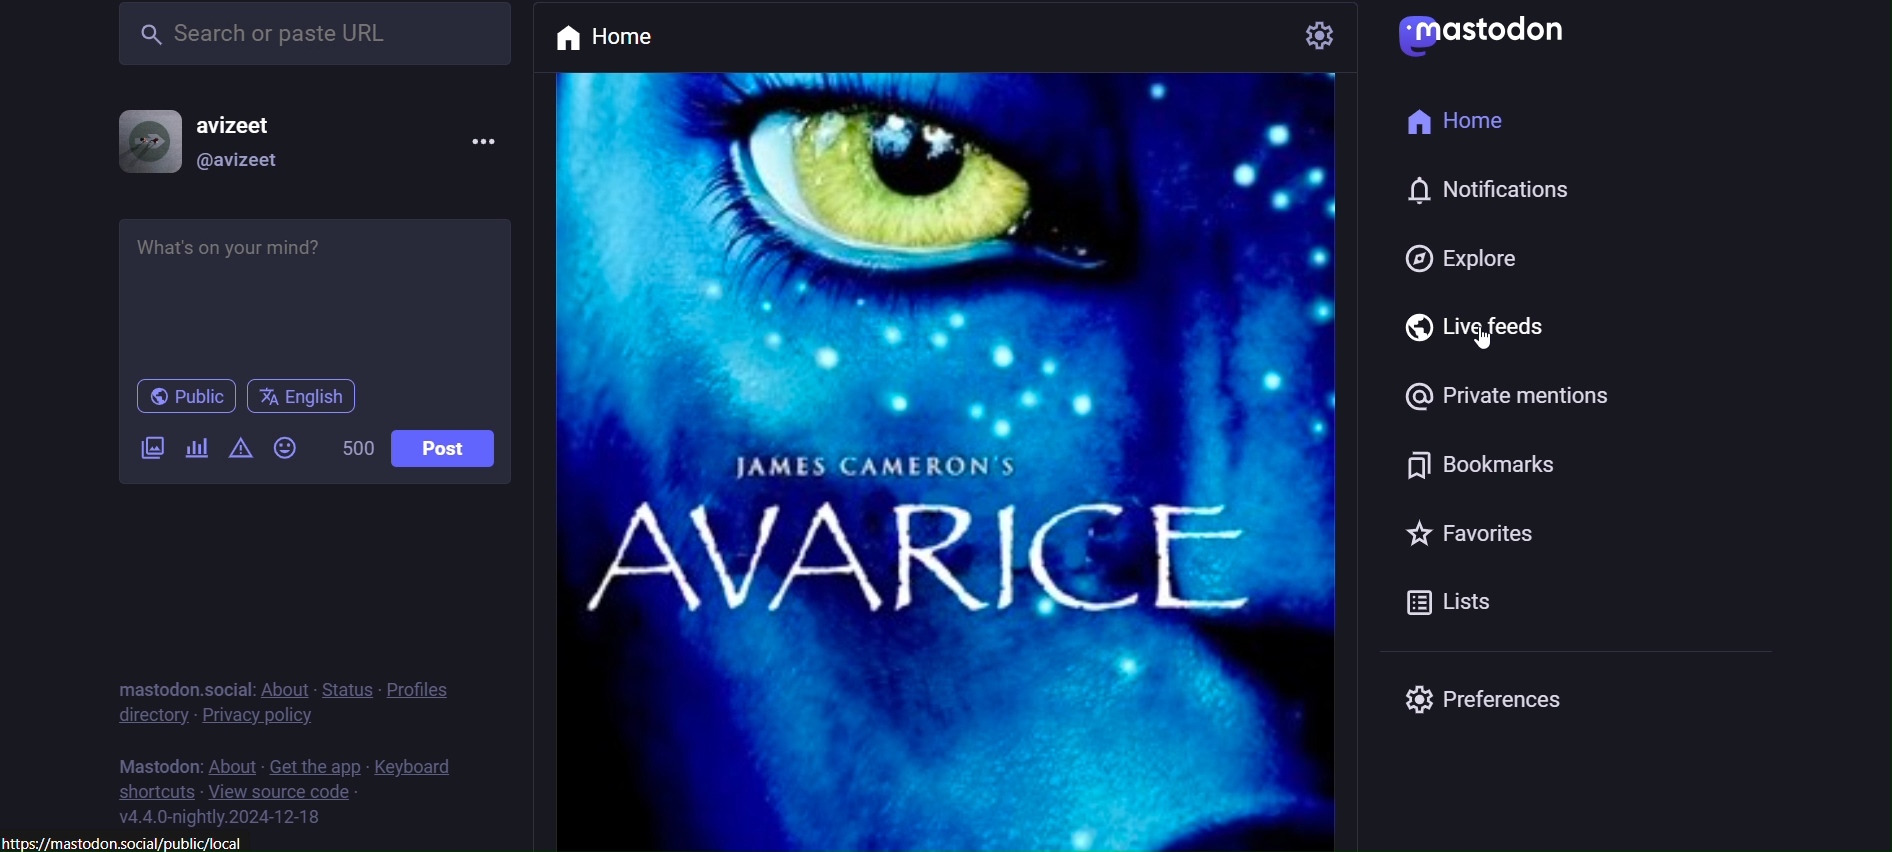 The image size is (1892, 852). I want to click on text, so click(148, 761).